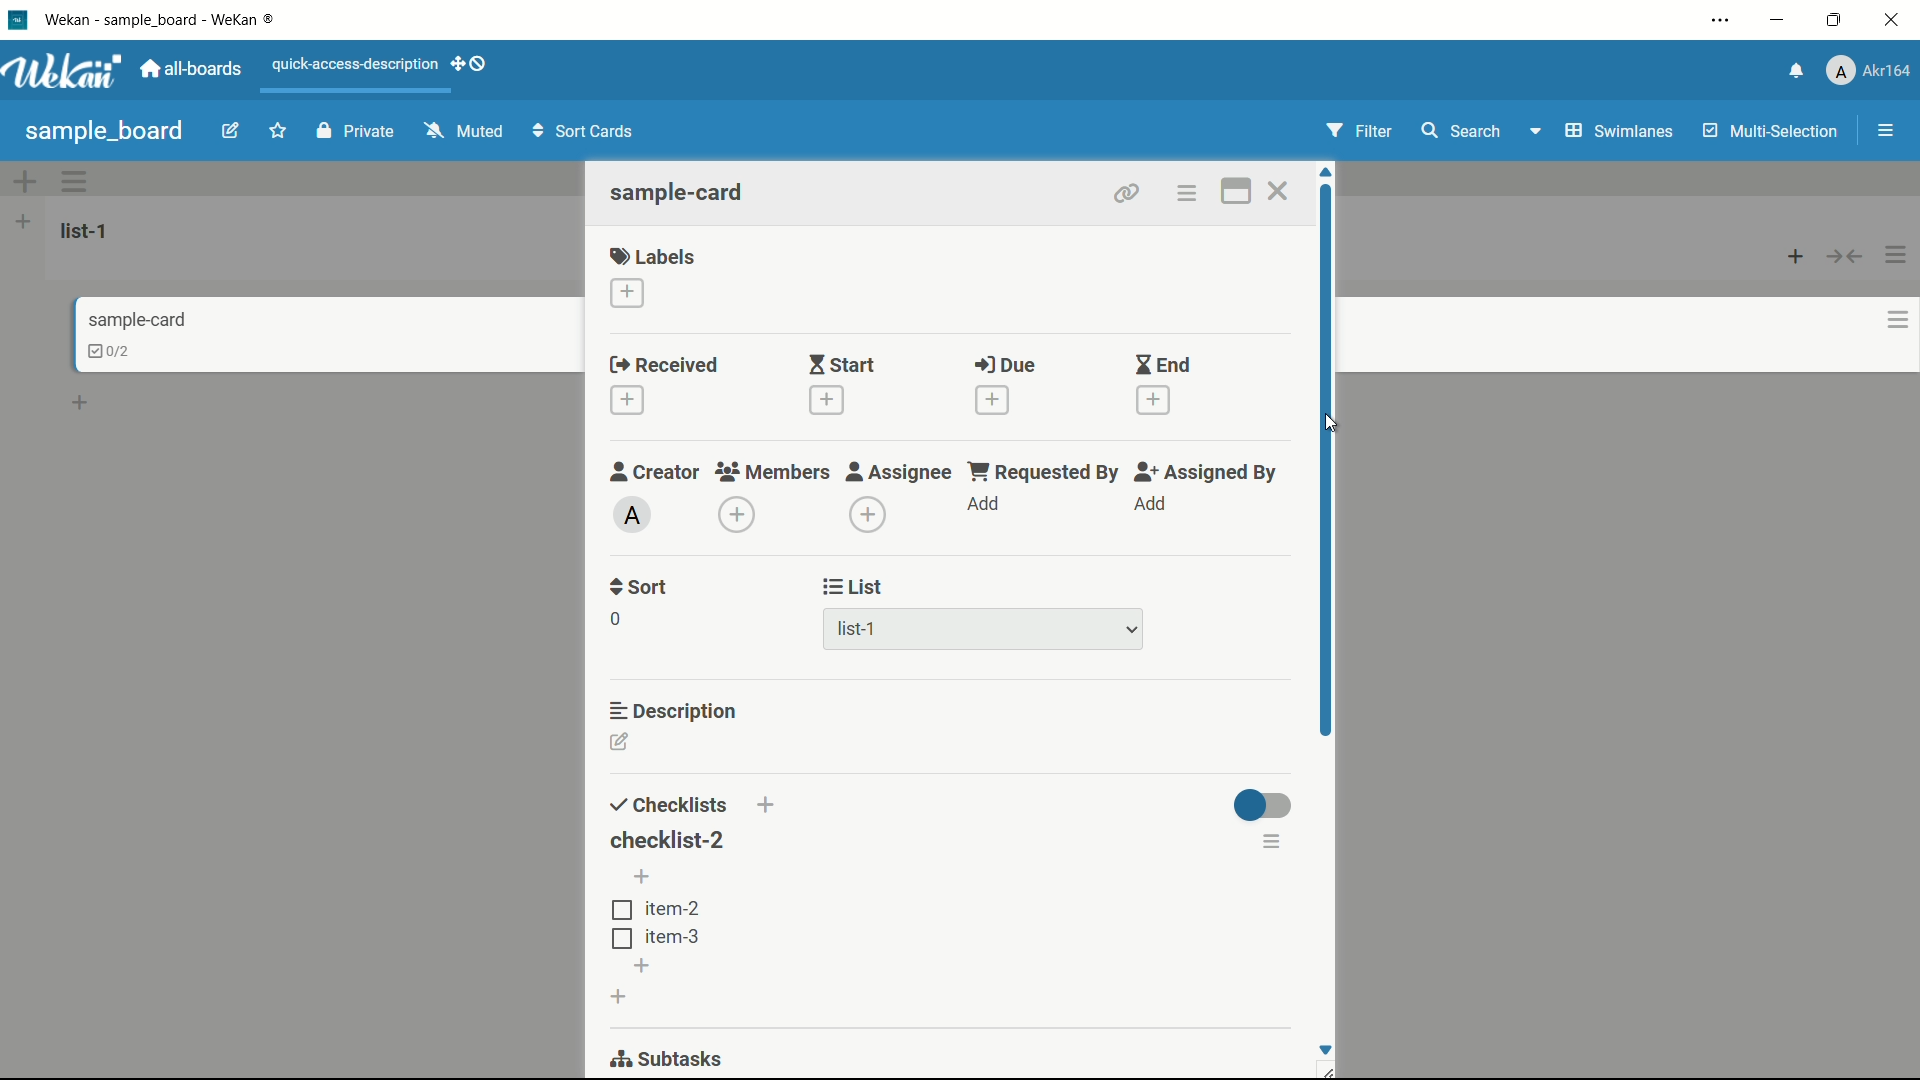 The image size is (1920, 1080). I want to click on creator, so click(650, 472).